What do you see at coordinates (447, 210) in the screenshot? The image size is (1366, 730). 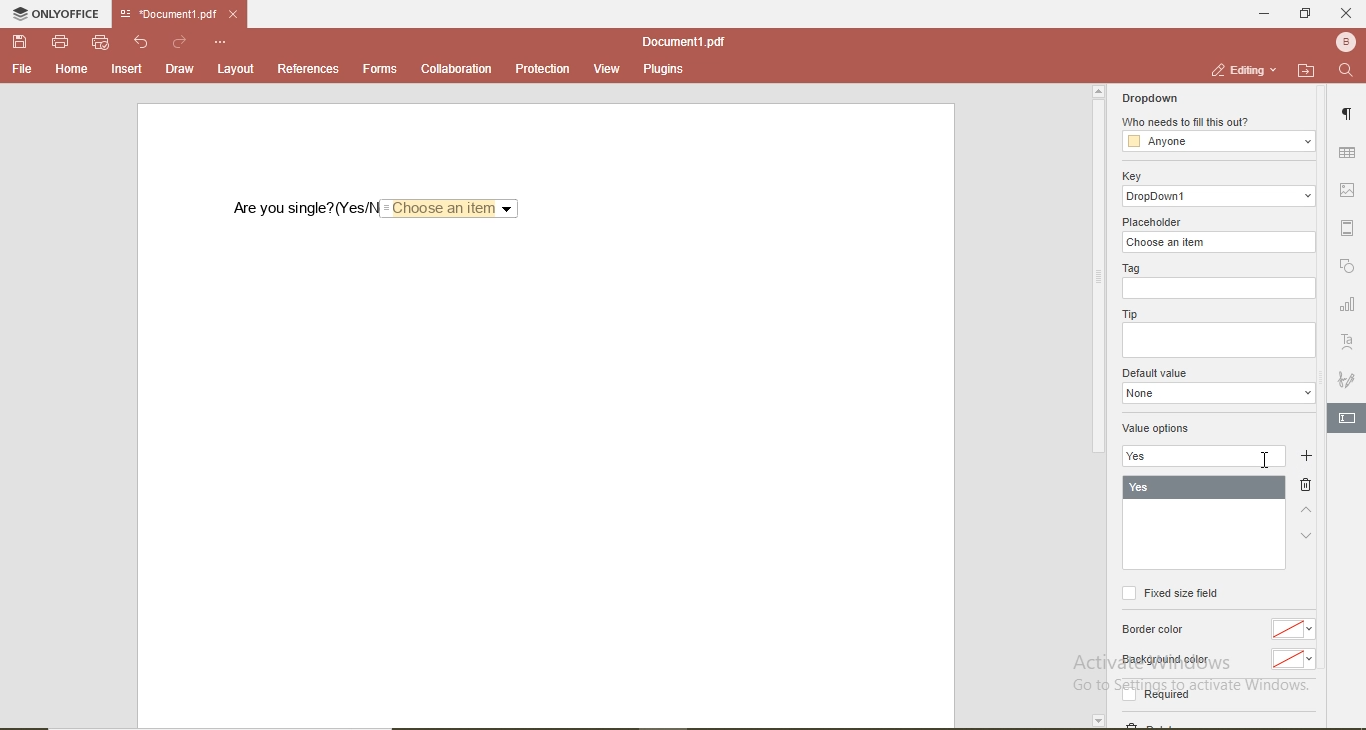 I see `Choose an item` at bounding box center [447, 210].